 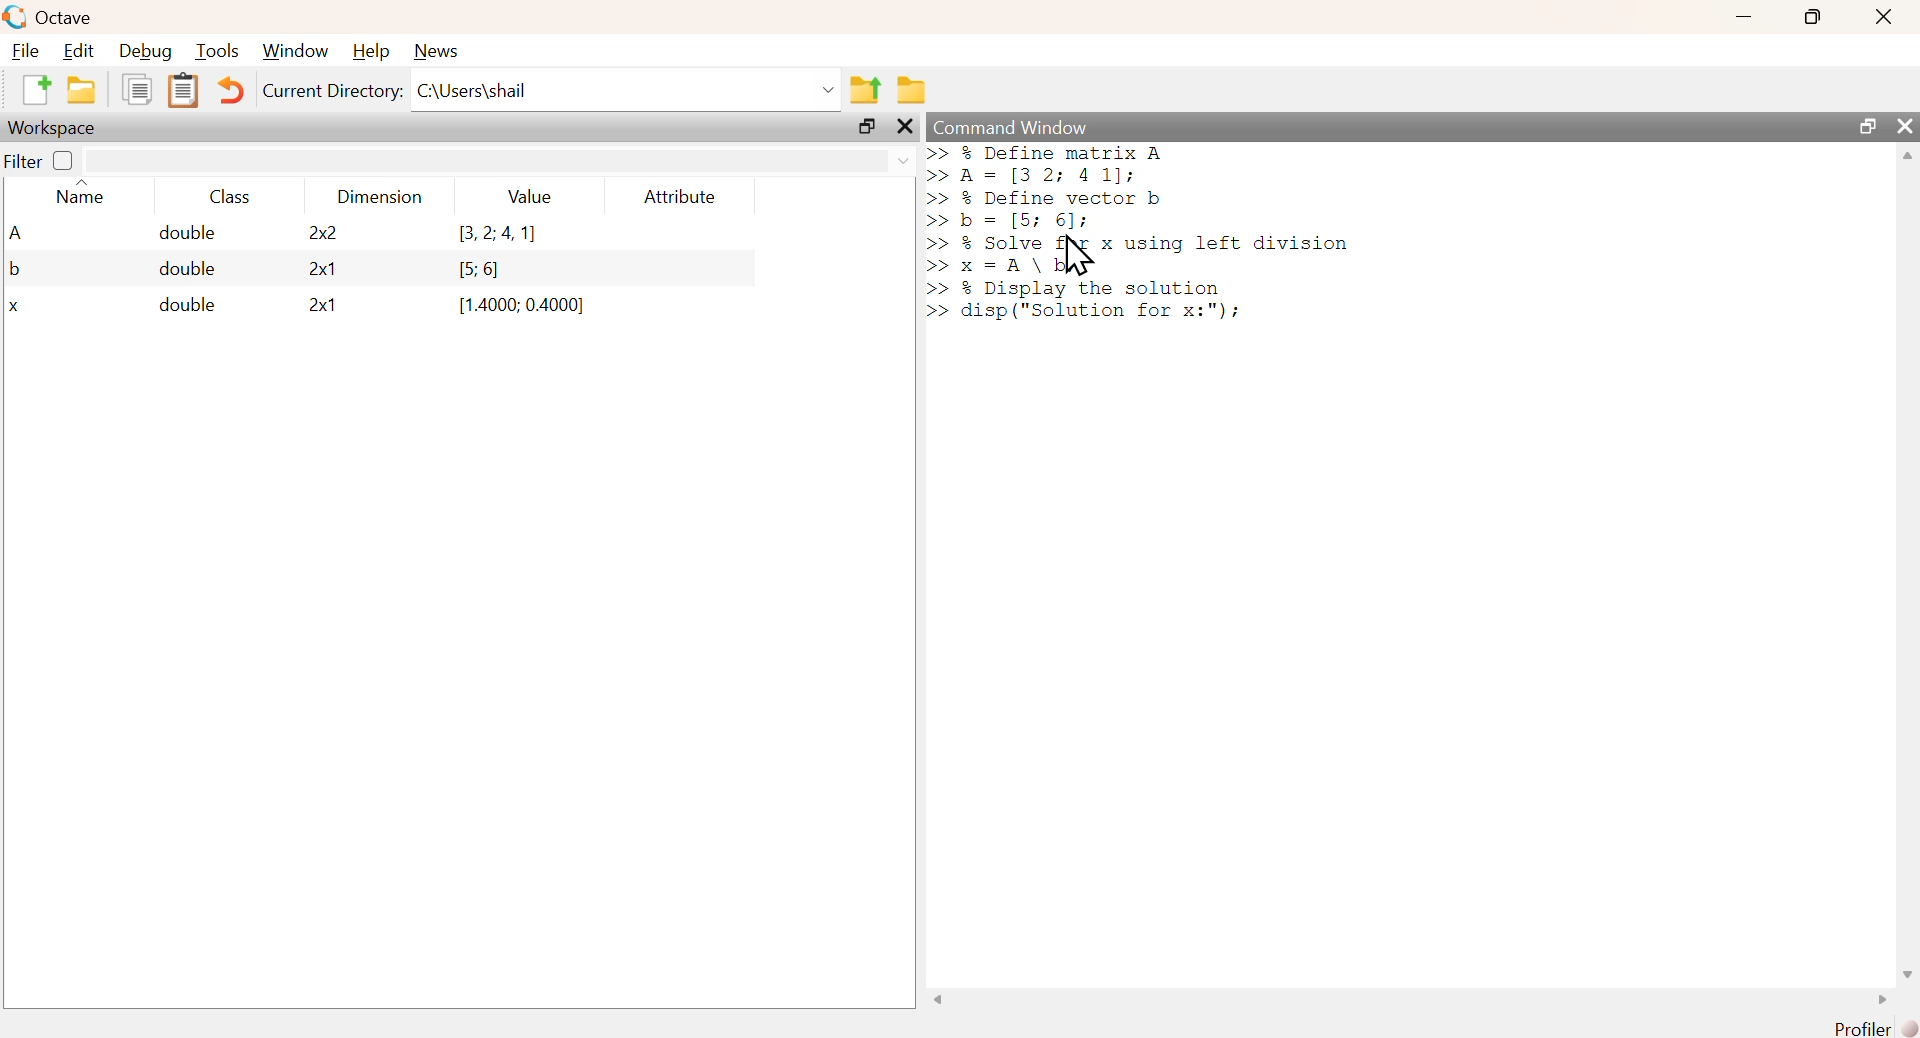 I want to click on class, so click(x=227, y=200).